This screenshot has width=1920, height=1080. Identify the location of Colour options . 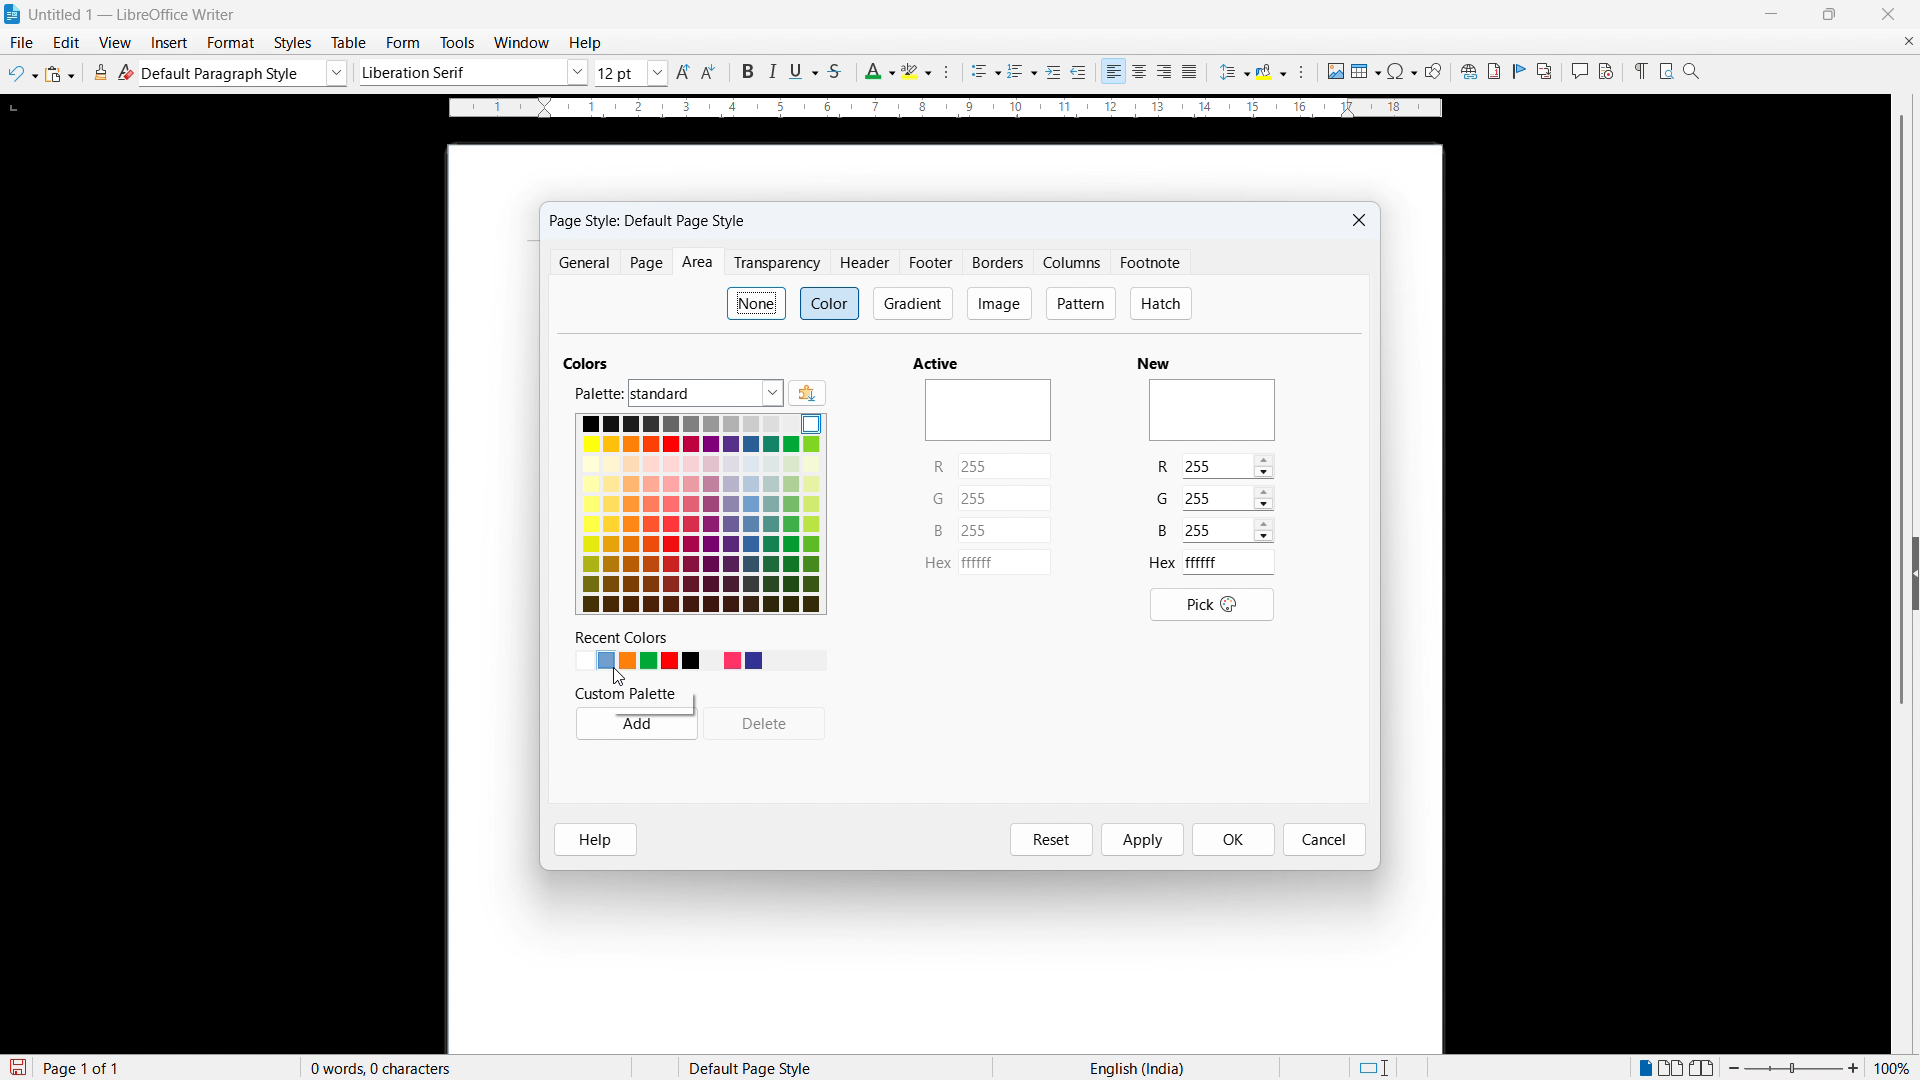
(701, 514).